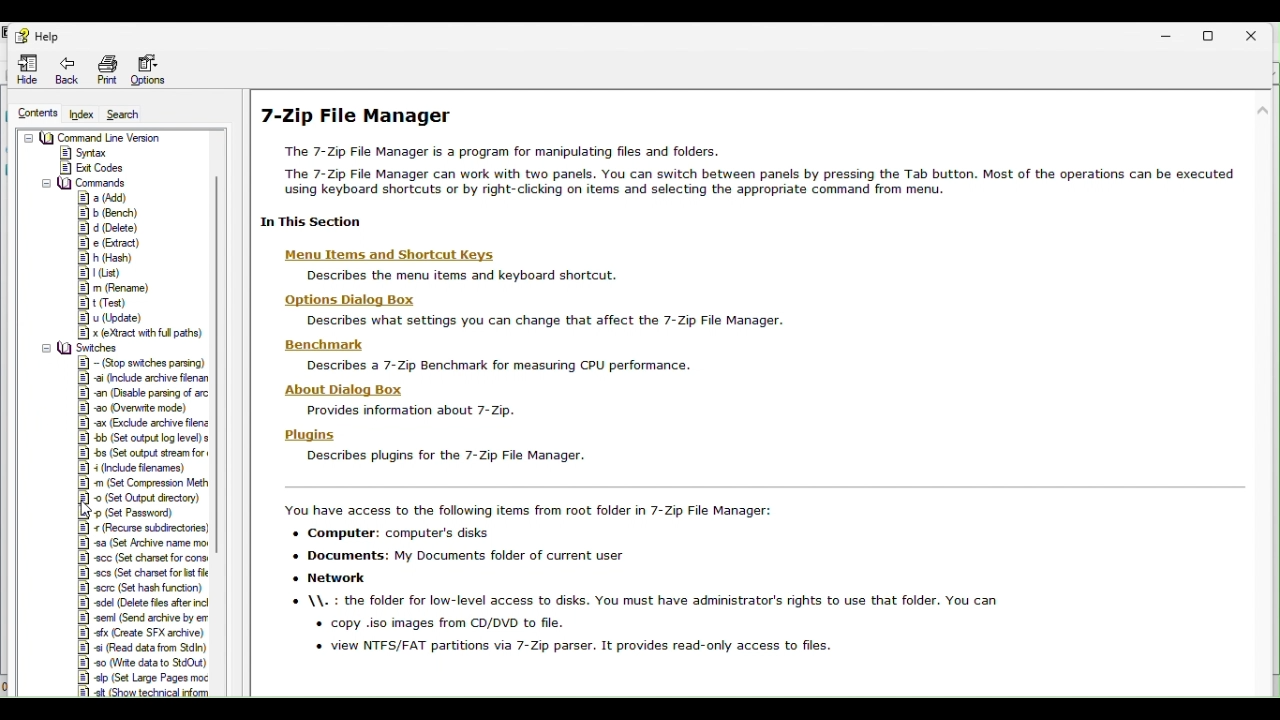 The width and height of the screenshot is (1280, 720). What do you see at coordinates (548, 322) in the screenshot?
I see `description text about settings you can change` at bounding box center [548, 322].